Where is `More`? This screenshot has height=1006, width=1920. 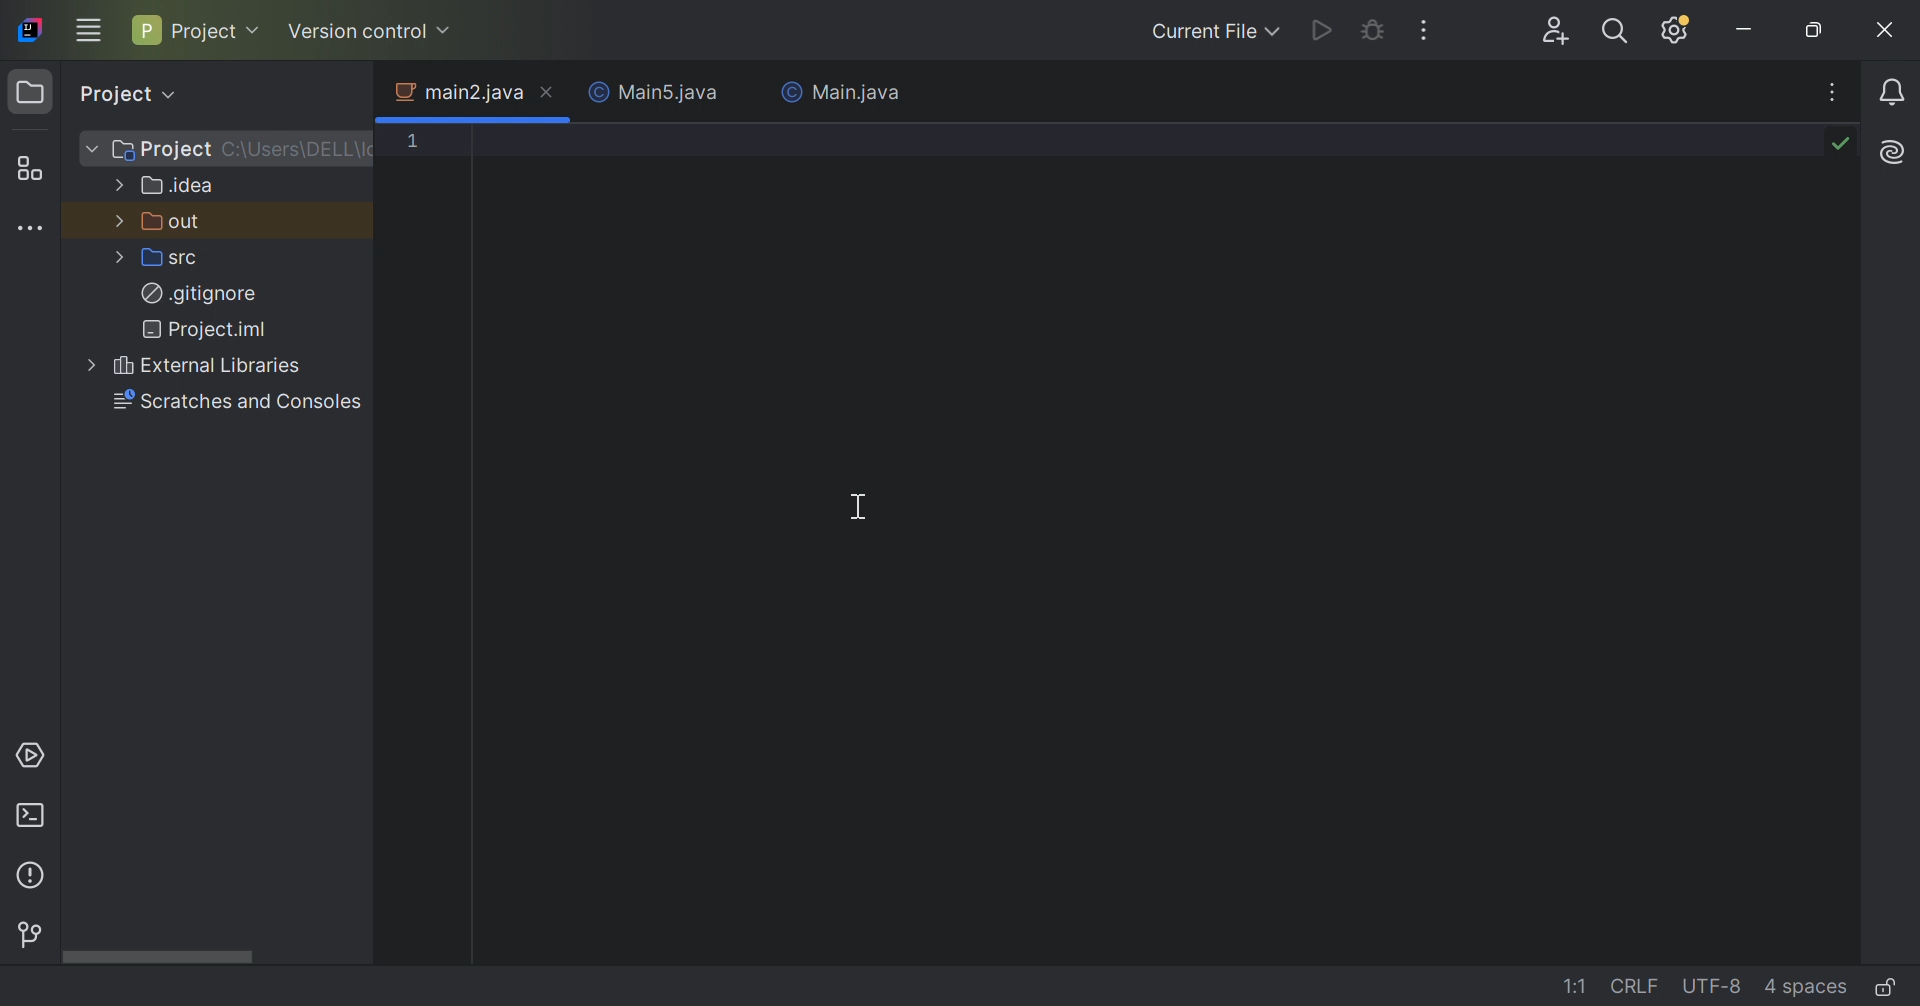
More is located at coordinates (115, 258).